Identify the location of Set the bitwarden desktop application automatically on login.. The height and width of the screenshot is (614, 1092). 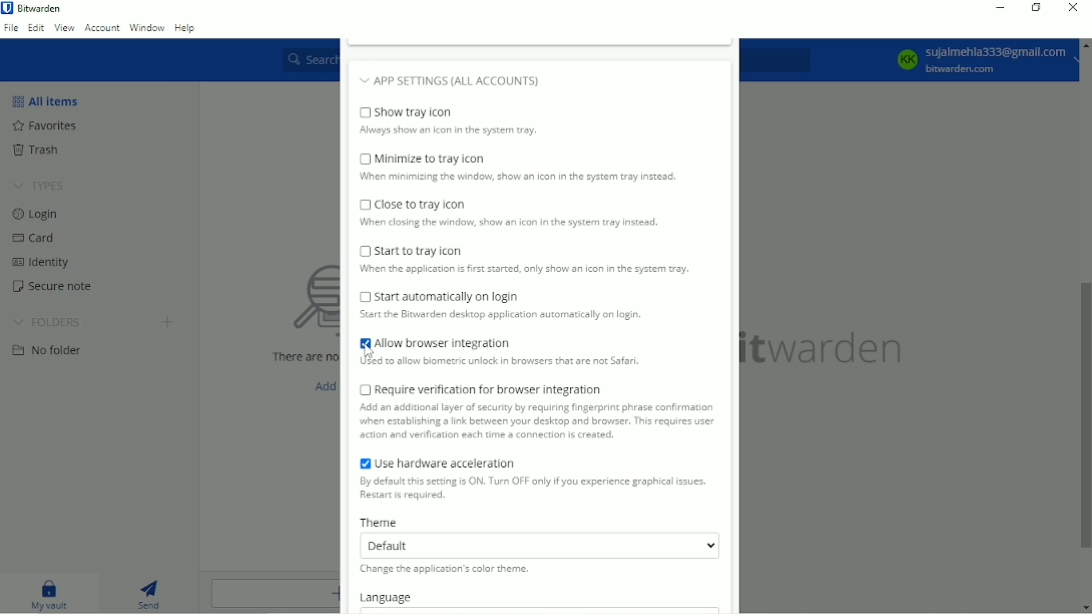
(518, 318).